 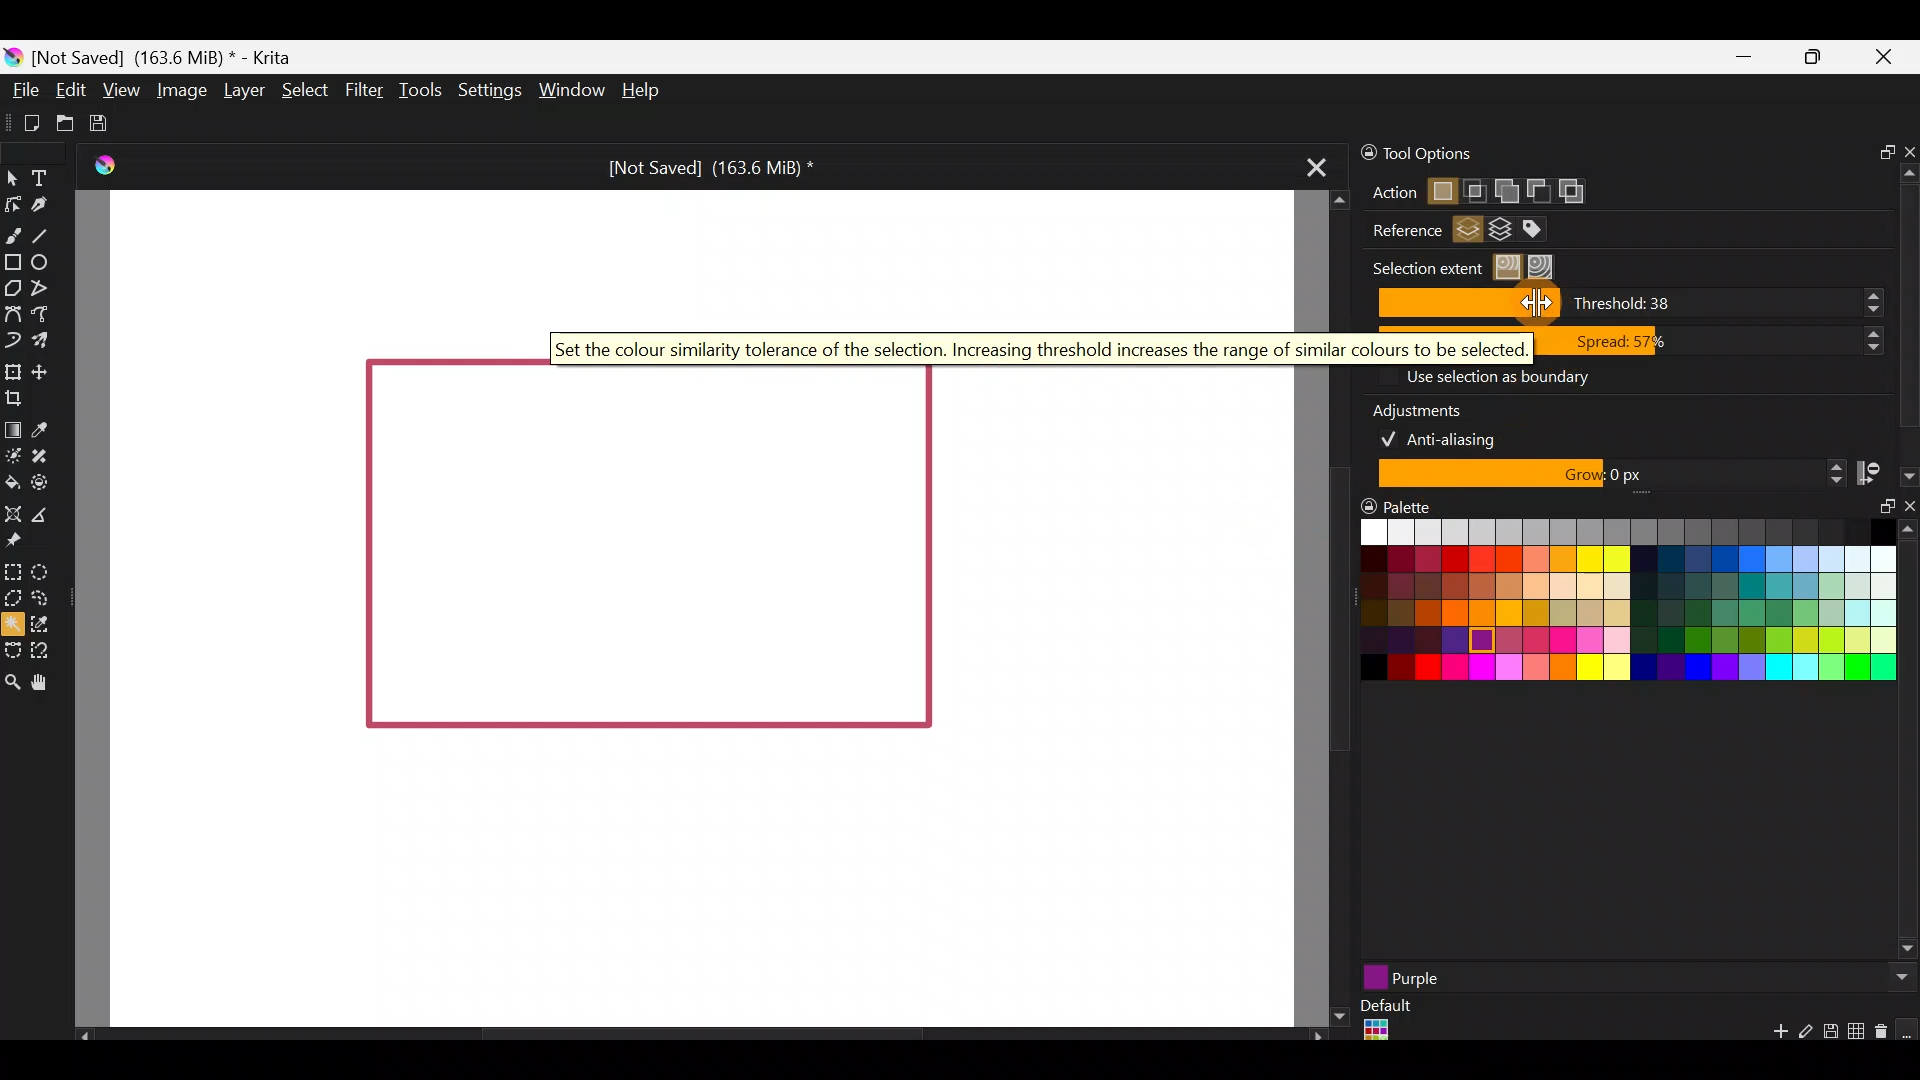 I want to click on Smart patch tool, so click(x=48, y=454).